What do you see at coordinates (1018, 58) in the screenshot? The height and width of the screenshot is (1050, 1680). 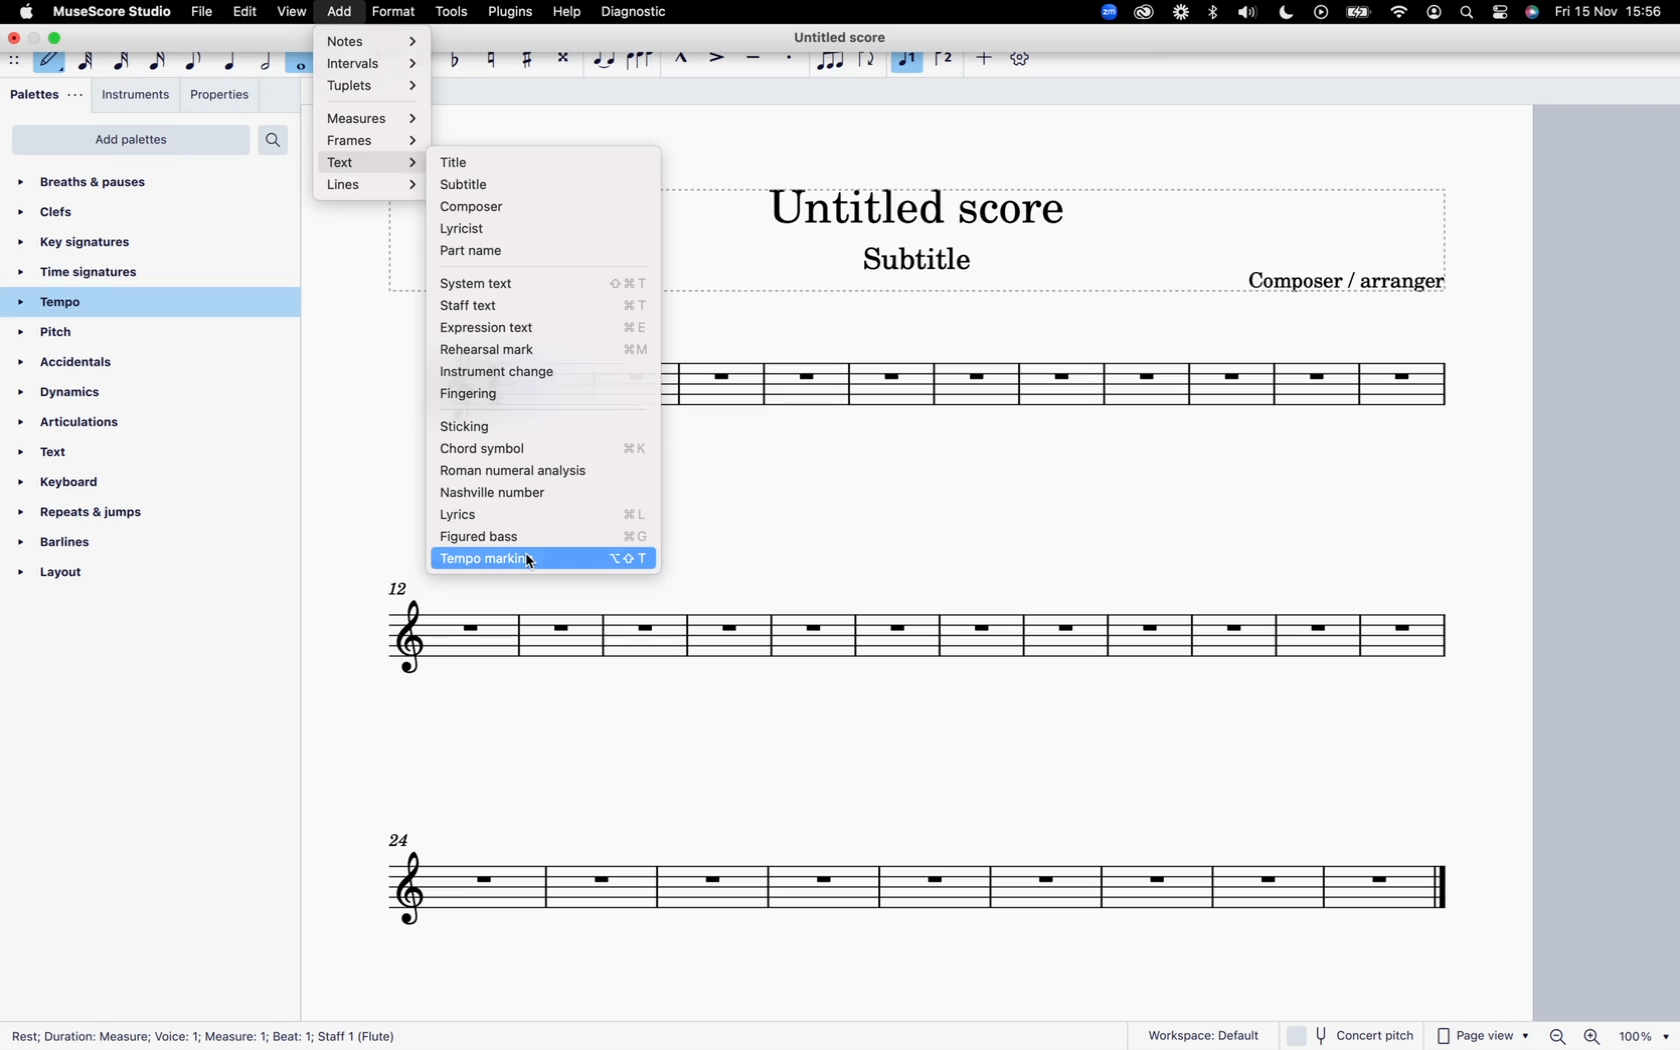 I see `settings` at bounding box center [1018, 58].